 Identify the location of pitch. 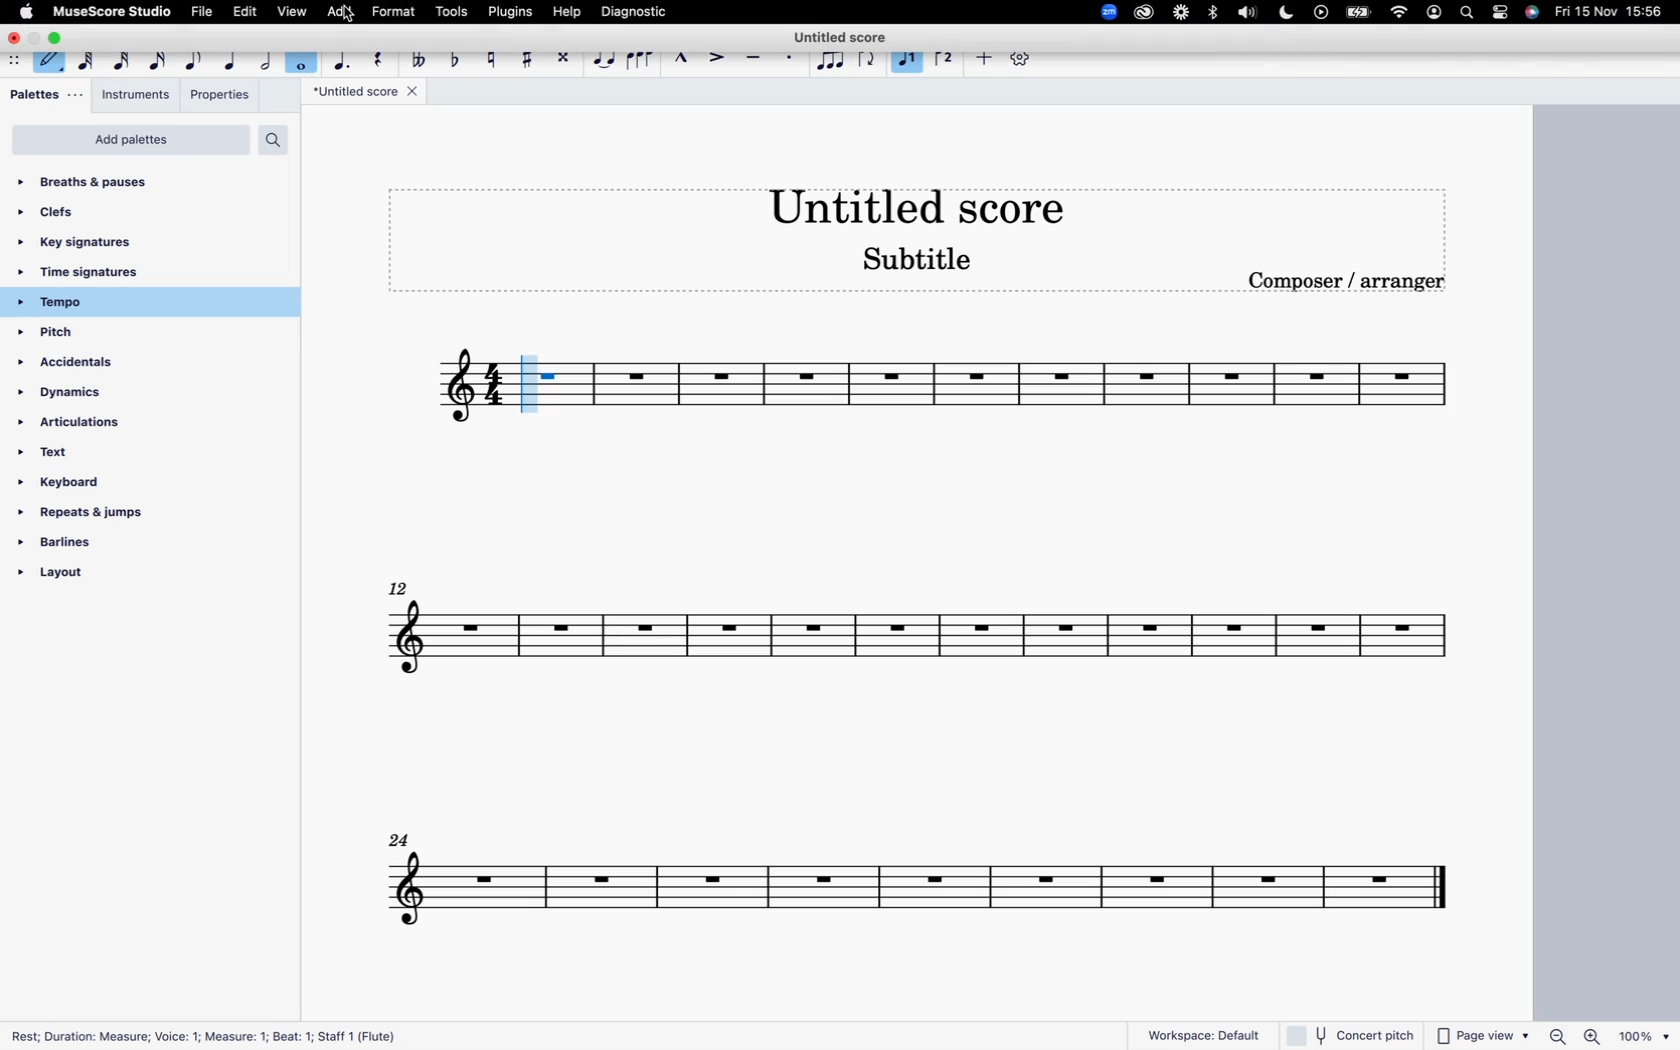
(102, 334).